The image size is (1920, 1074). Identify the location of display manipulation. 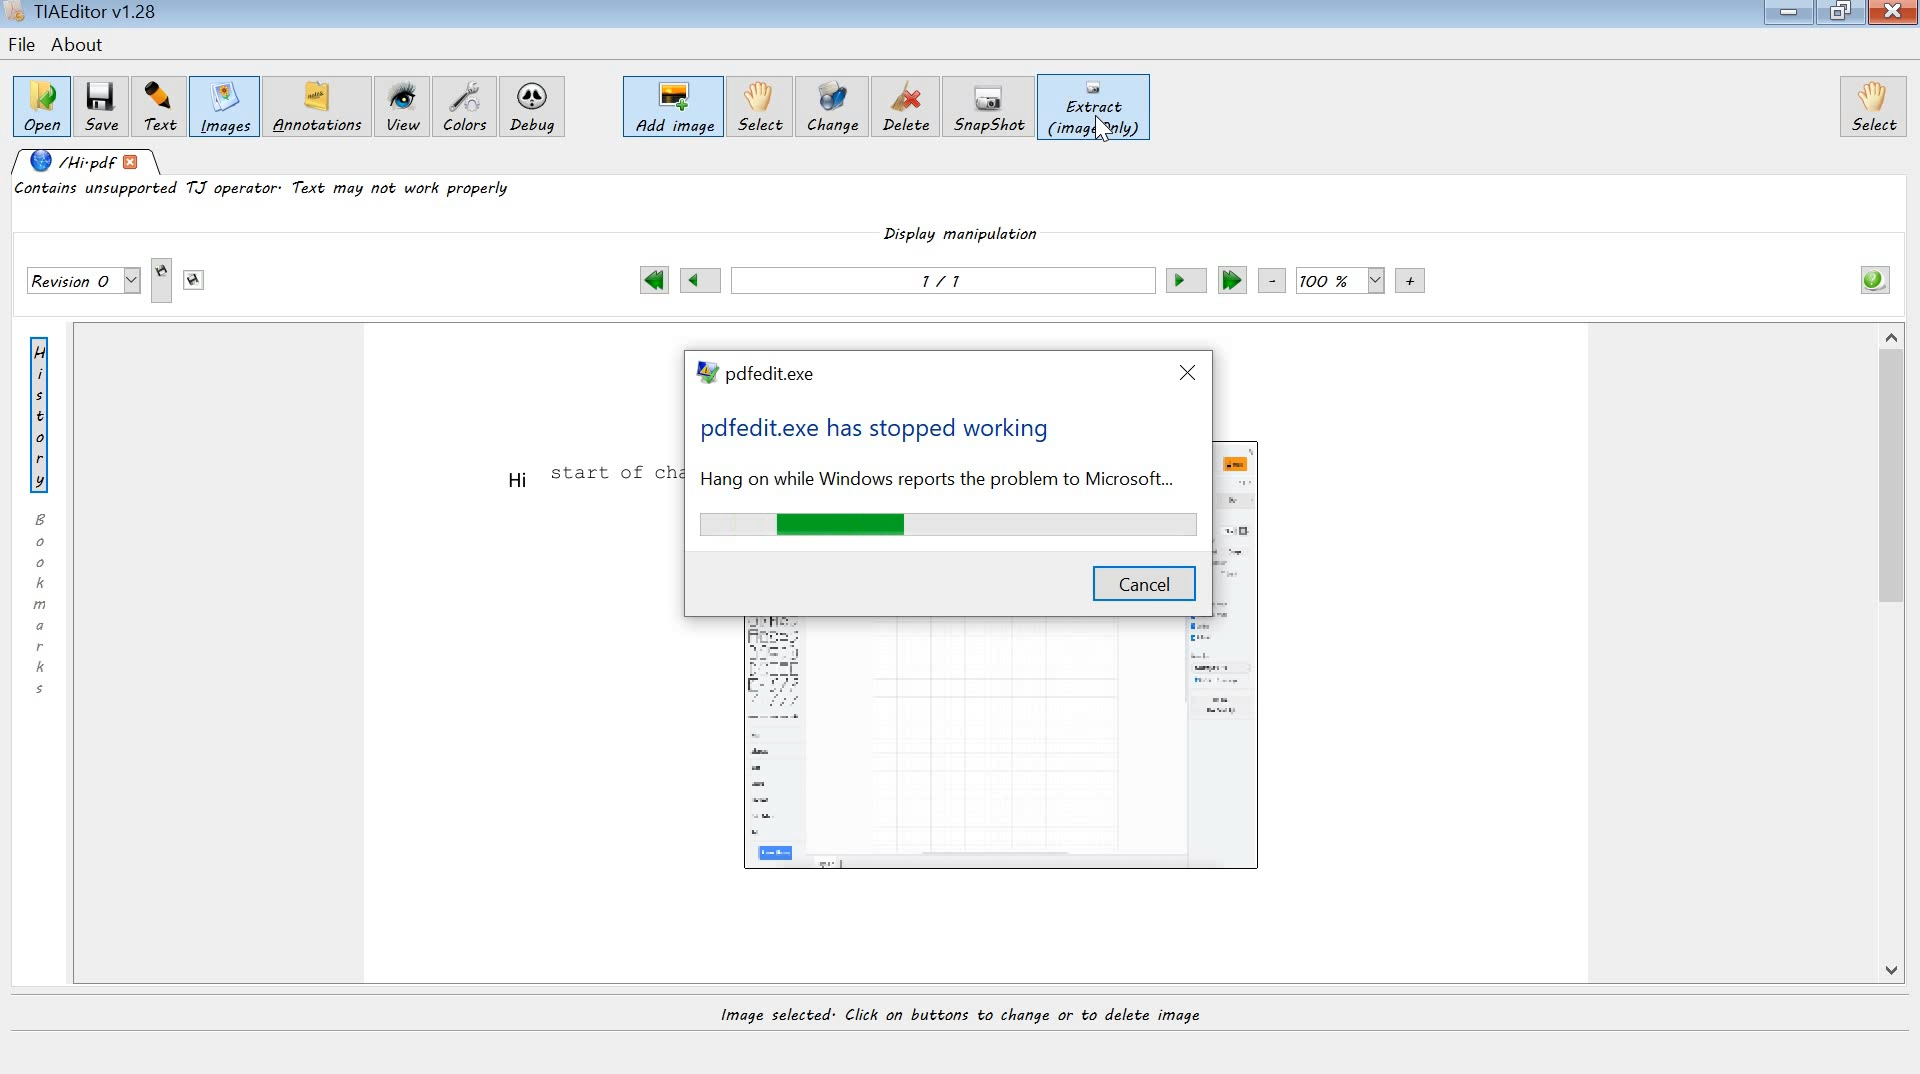
(964, 240).